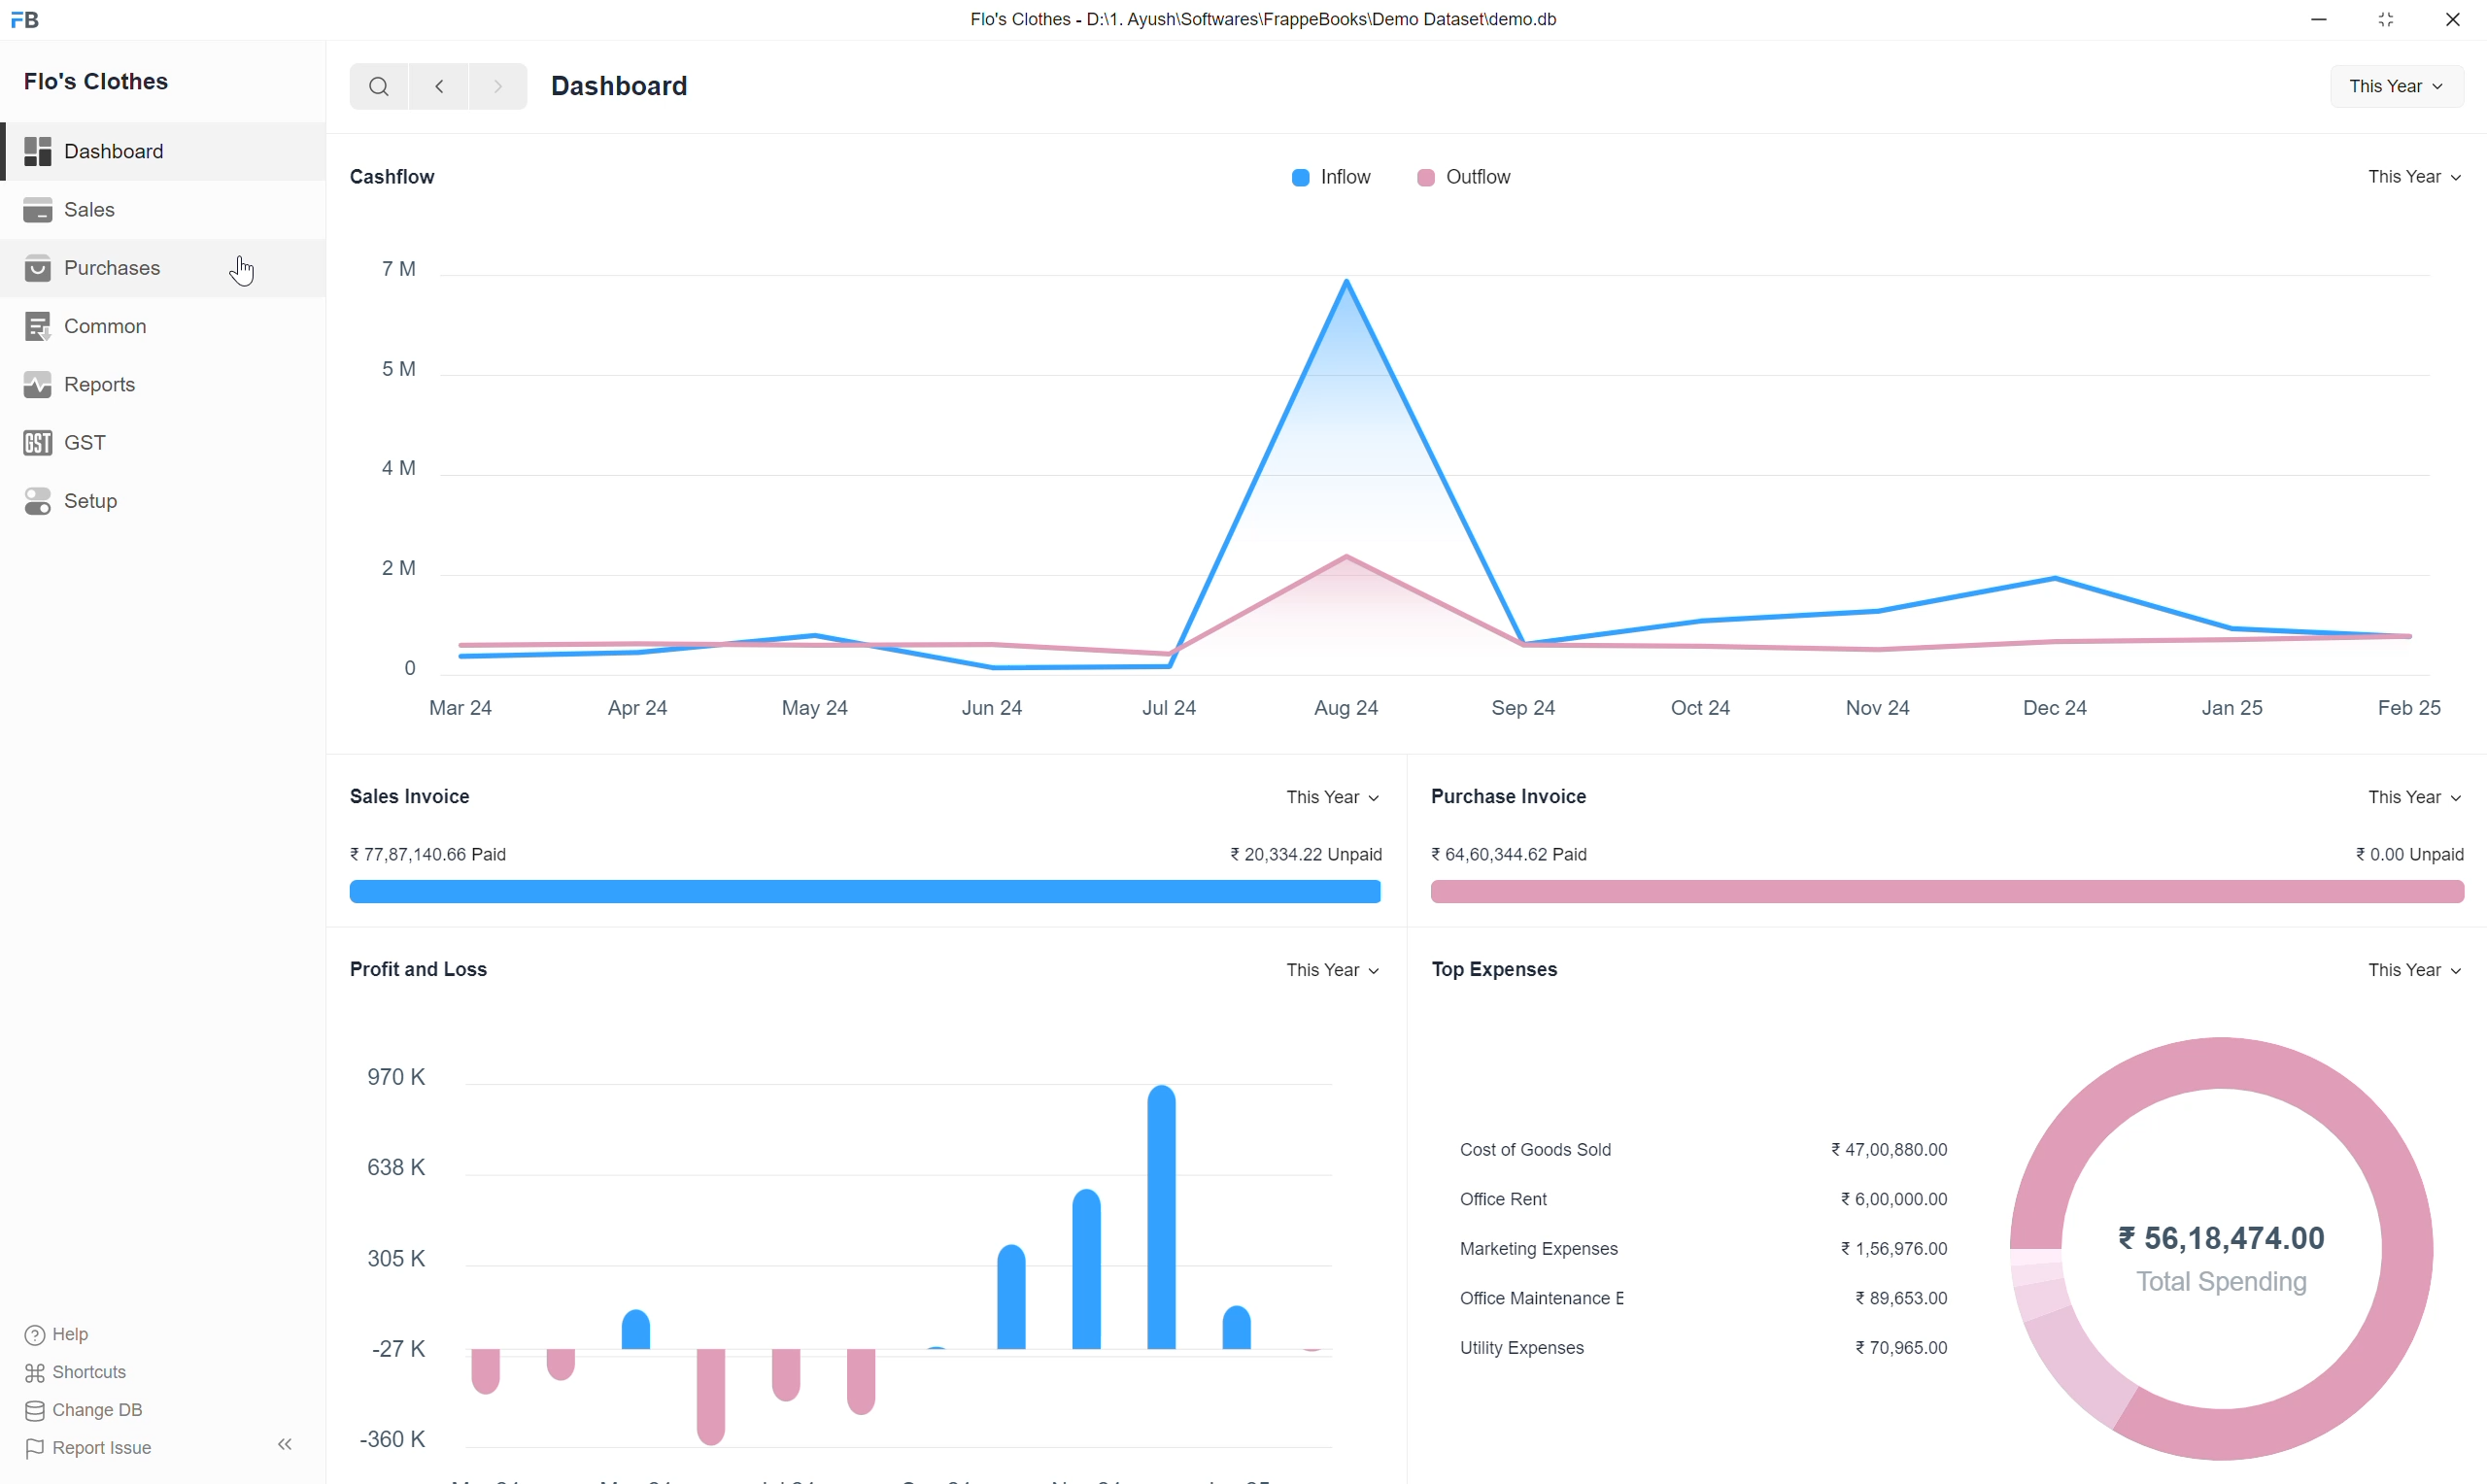  Describe the element at coordinates (2054, 706) in the screenshot. I see `Dec 24` at that location.